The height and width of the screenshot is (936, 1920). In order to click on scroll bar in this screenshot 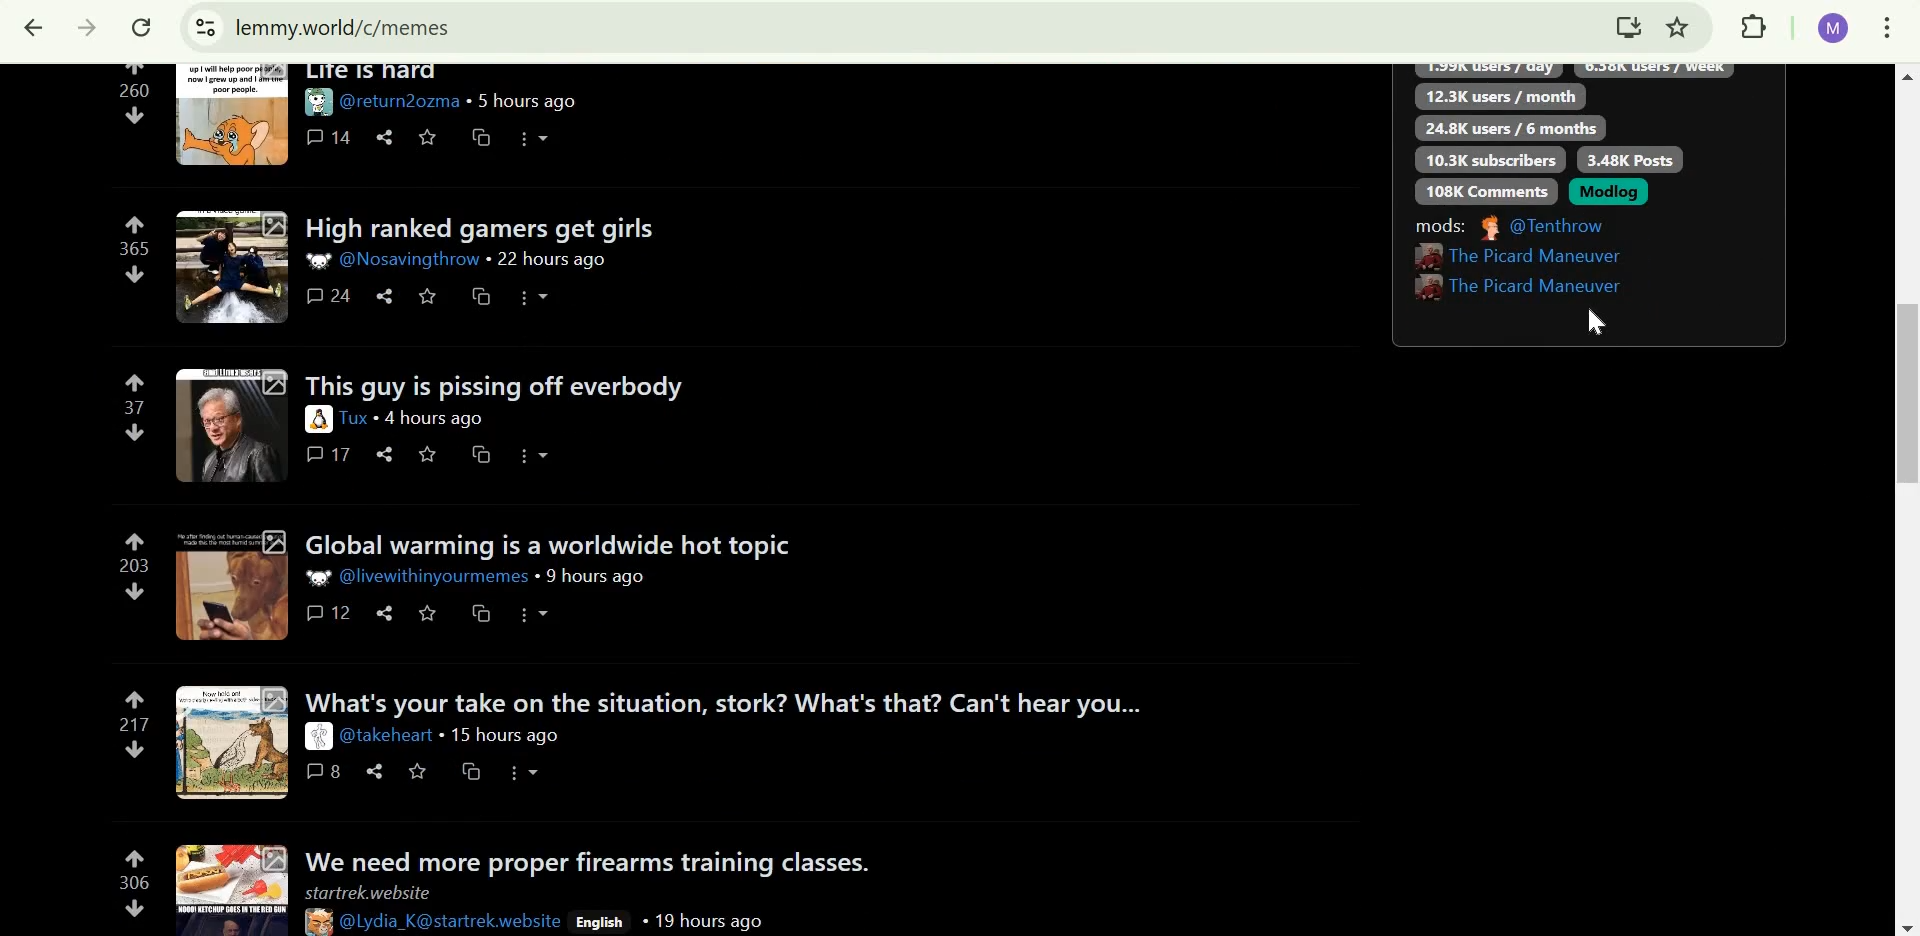, I will do `click(1904, 500)`.